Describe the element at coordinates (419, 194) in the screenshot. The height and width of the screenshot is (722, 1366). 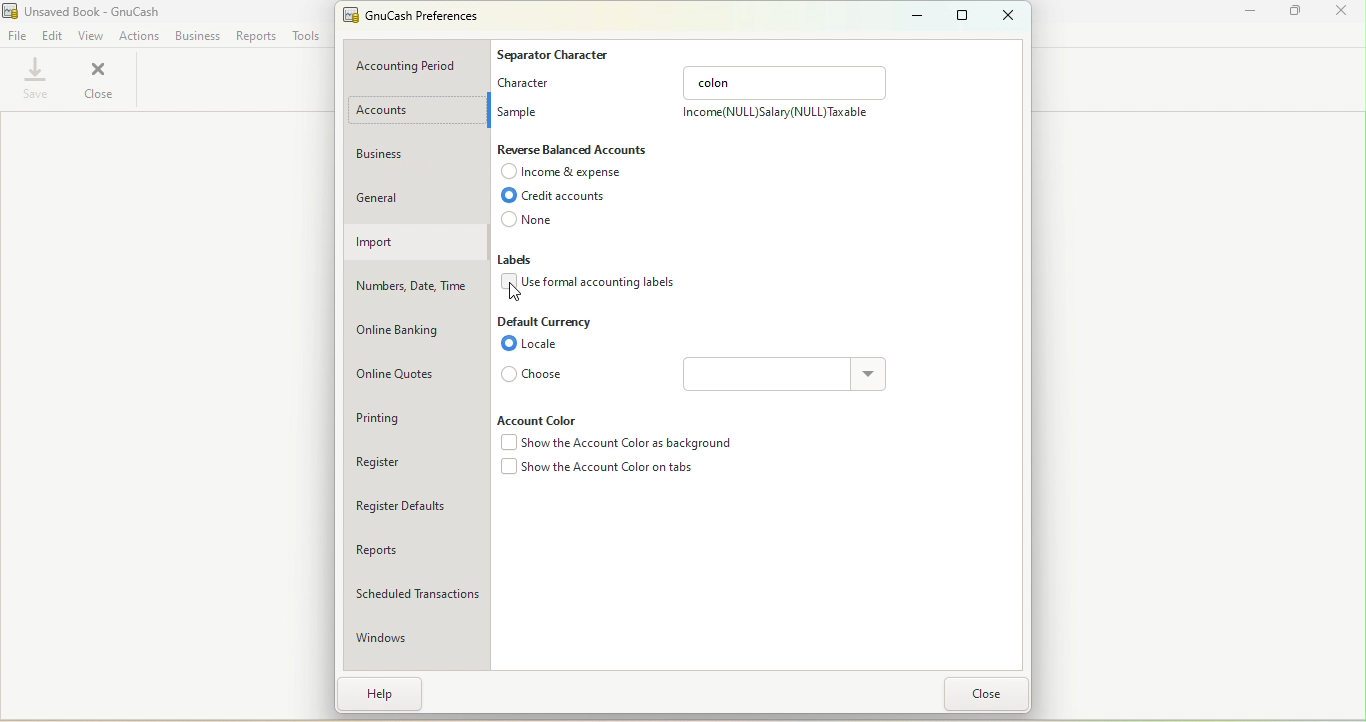
I see `General` at that location.